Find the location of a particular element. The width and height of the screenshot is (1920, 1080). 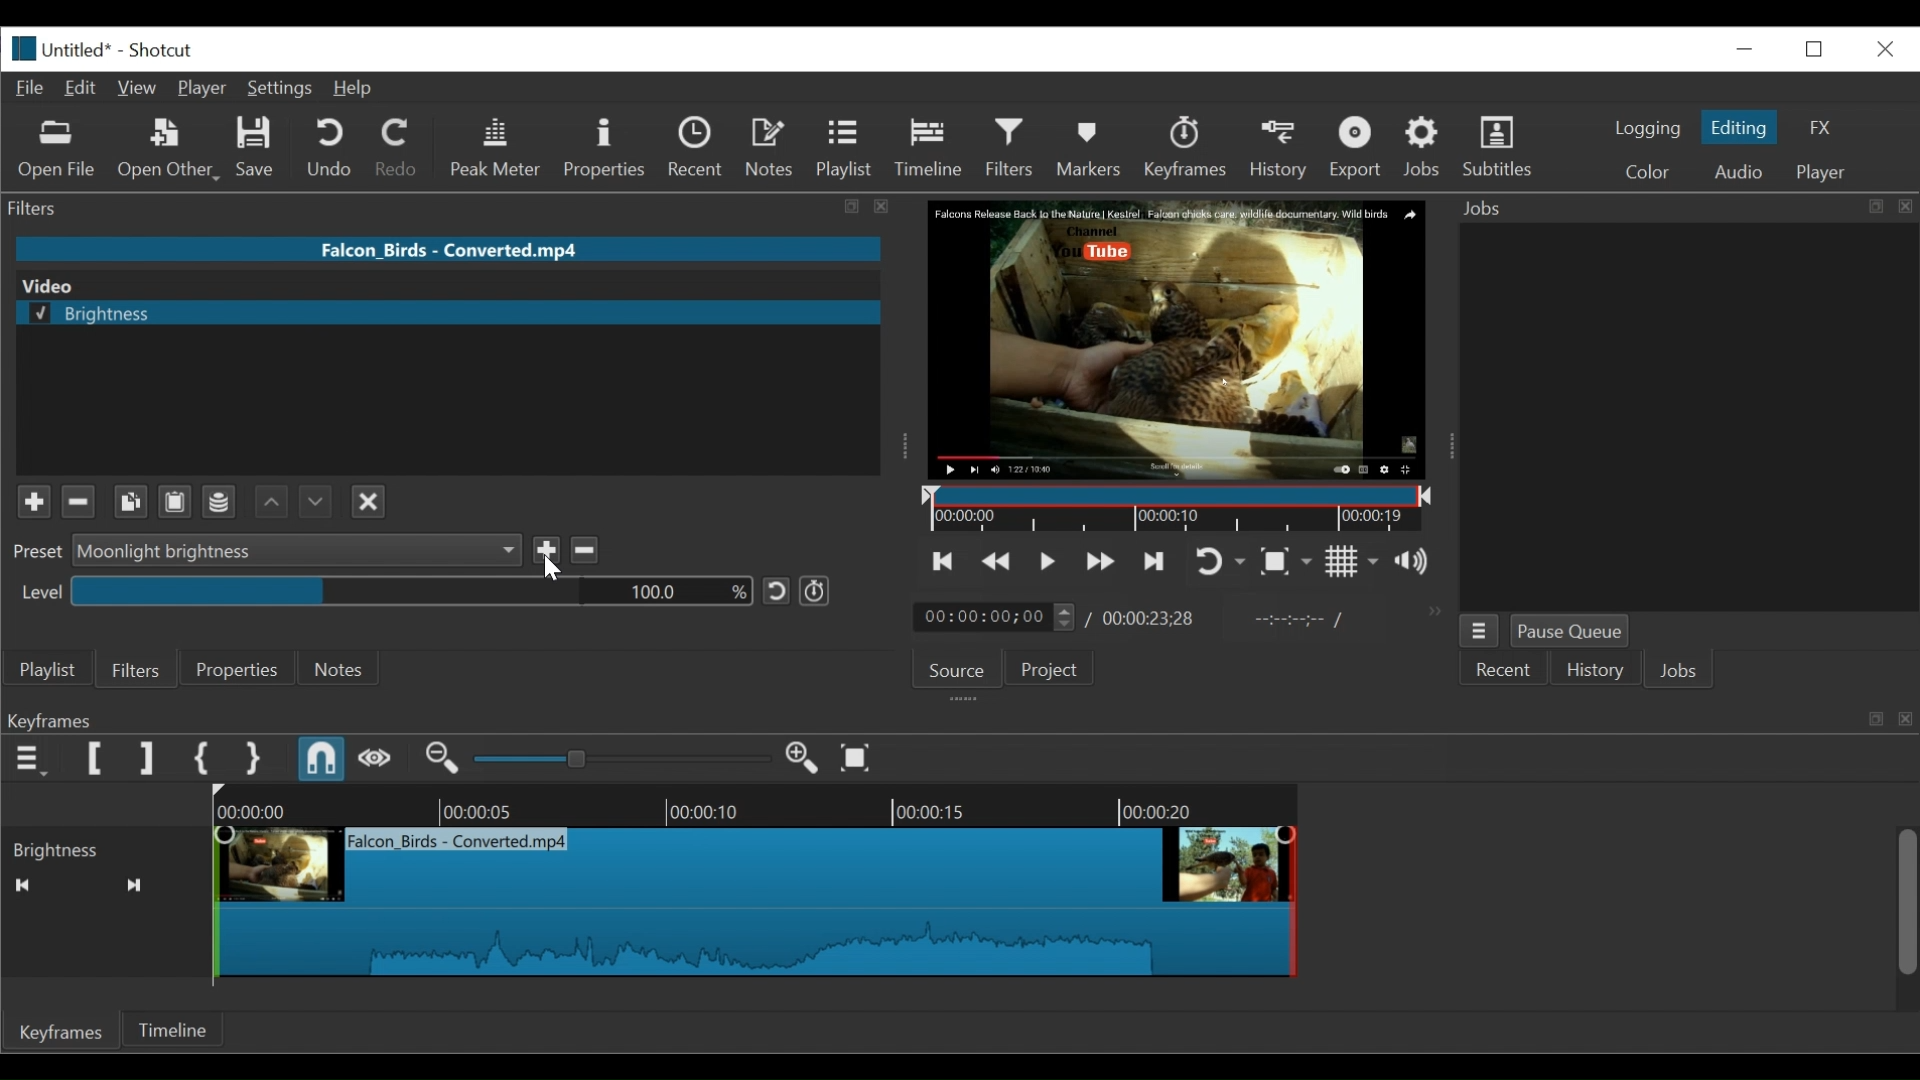

File Name is located at coordinates (58, 49).